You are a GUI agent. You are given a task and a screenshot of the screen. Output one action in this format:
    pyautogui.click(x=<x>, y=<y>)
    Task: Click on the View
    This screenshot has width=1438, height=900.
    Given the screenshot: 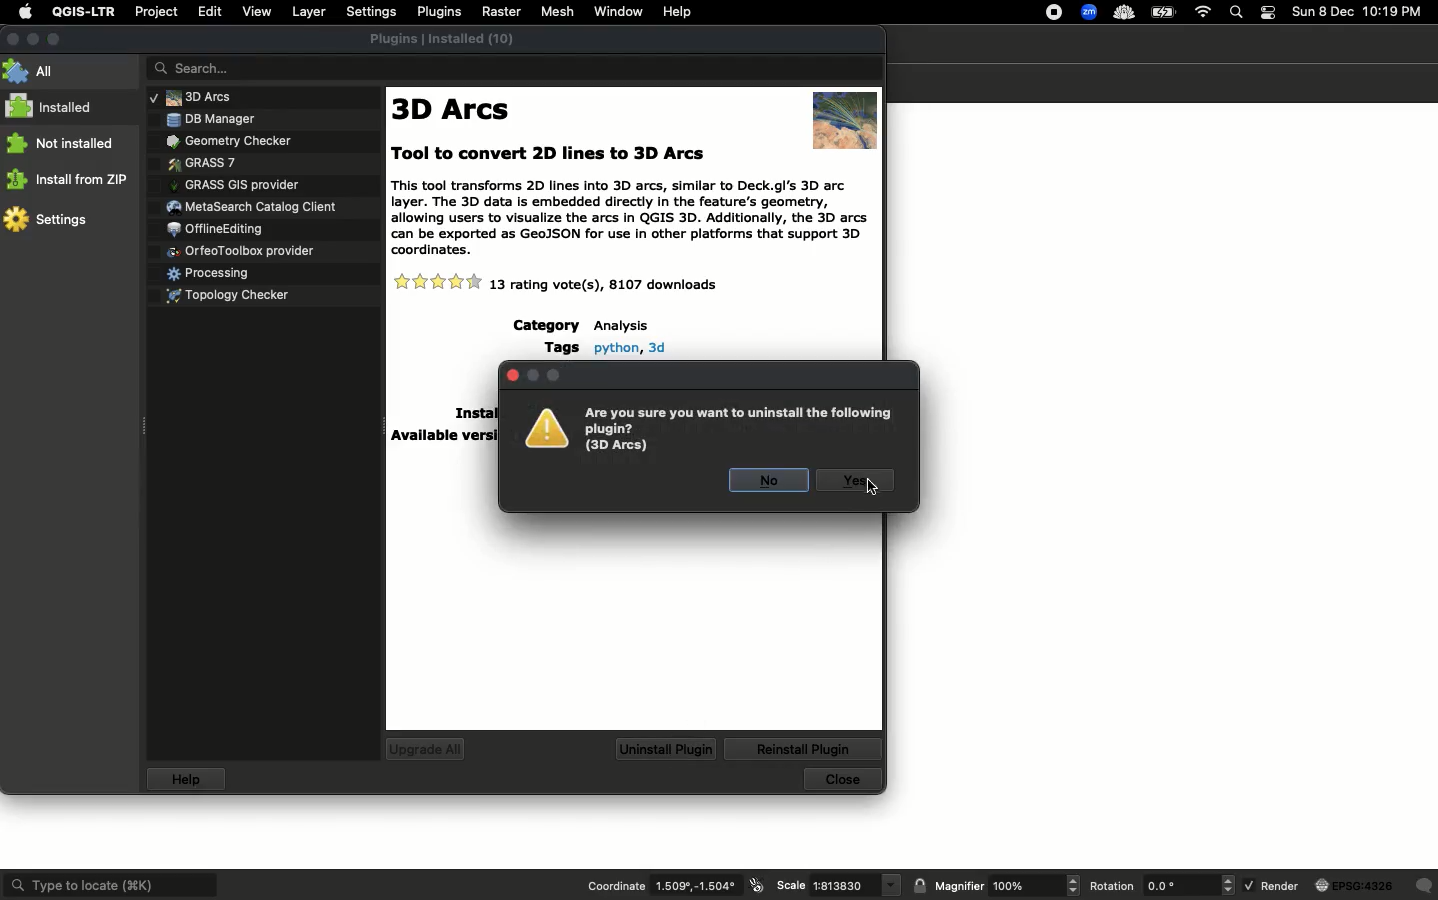 What is the action you would take?
    pyautogui.click(x=256, y=12)
    